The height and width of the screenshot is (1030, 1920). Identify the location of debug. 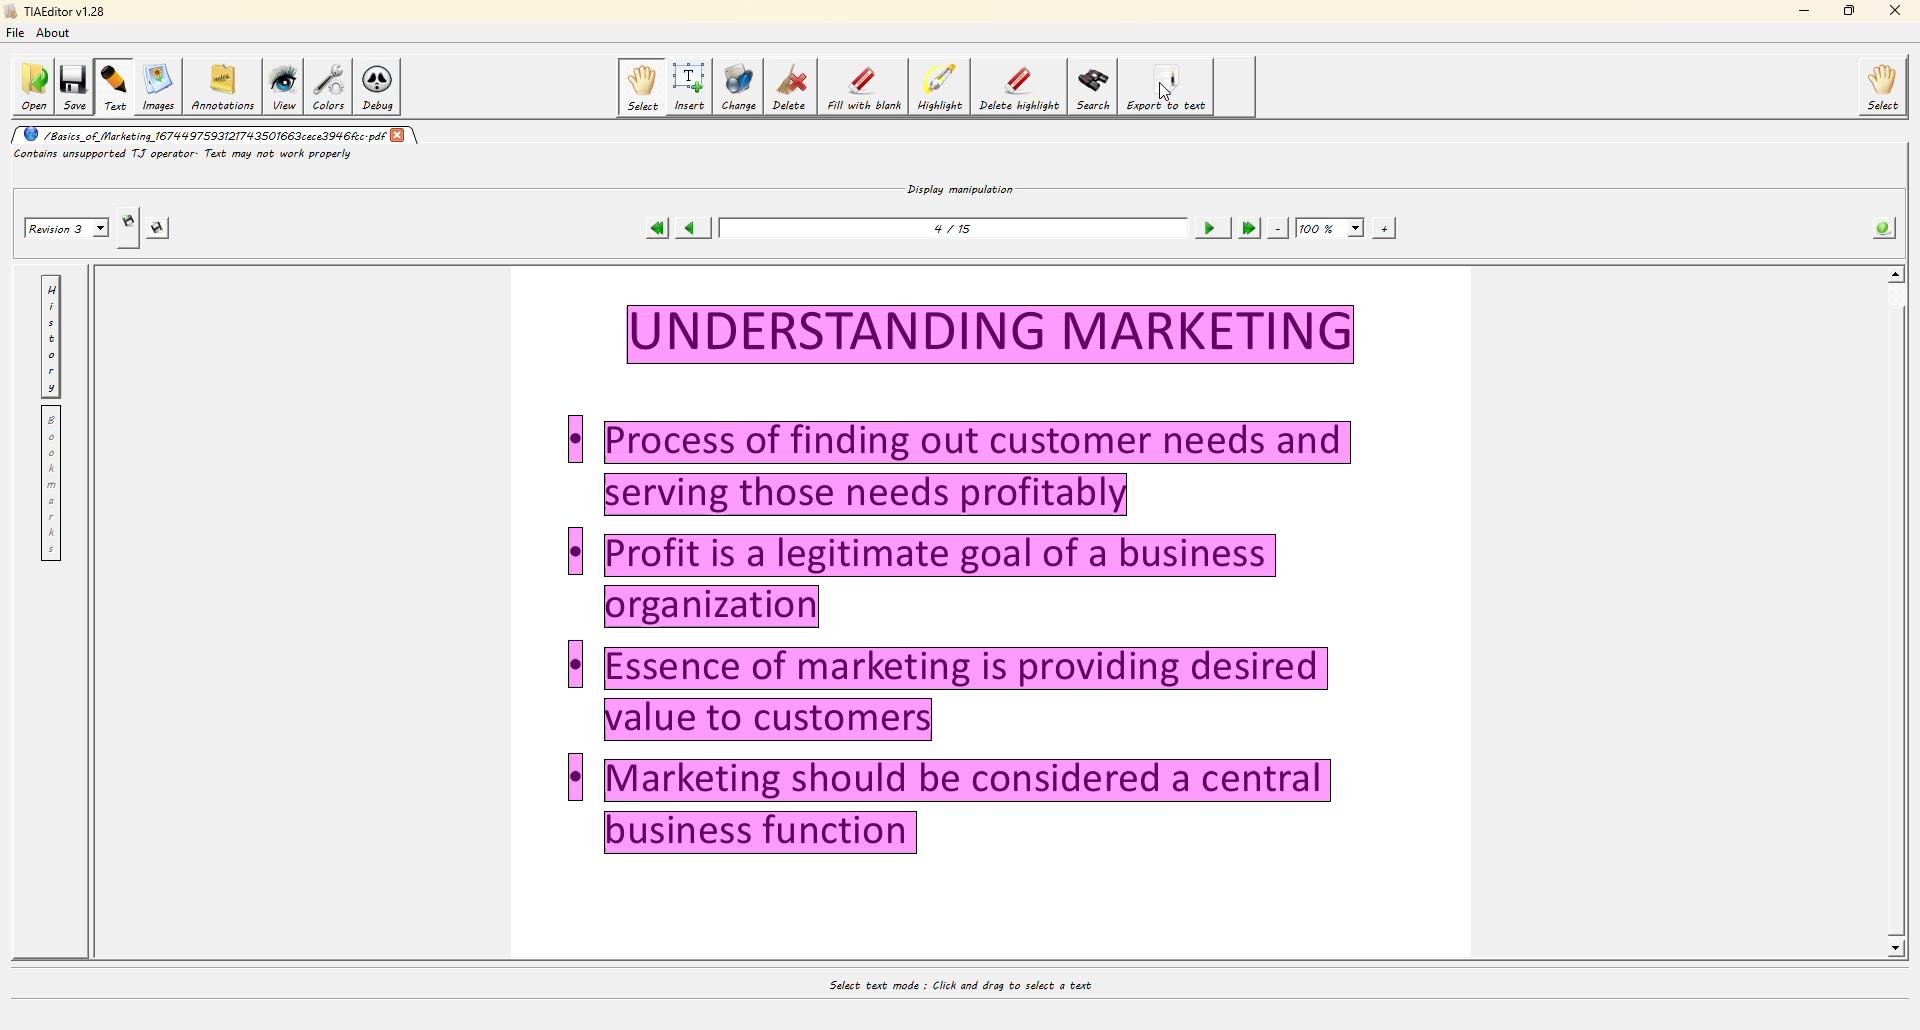
(377, 89).